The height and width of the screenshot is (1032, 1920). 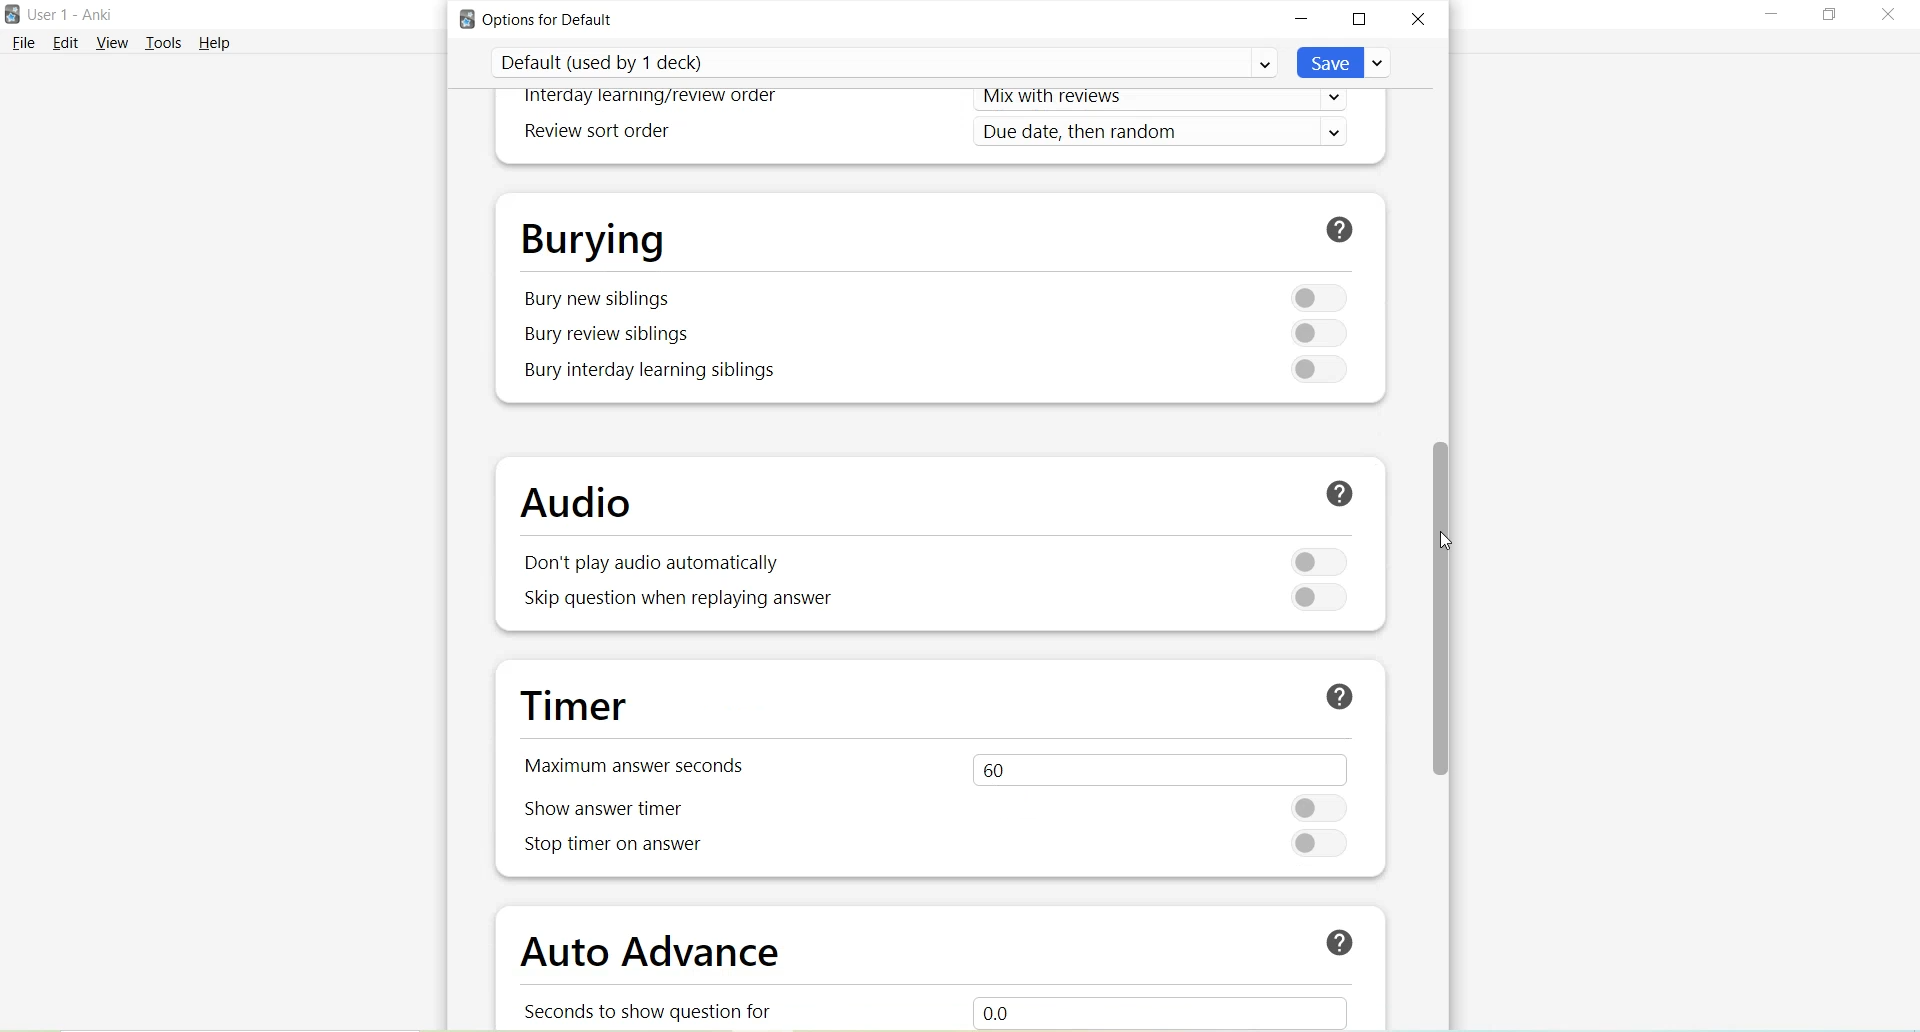 What do you see at coordinates (1335, 496) in the screenshot?
I see `What's this?` at bounding box center [1335, 496].